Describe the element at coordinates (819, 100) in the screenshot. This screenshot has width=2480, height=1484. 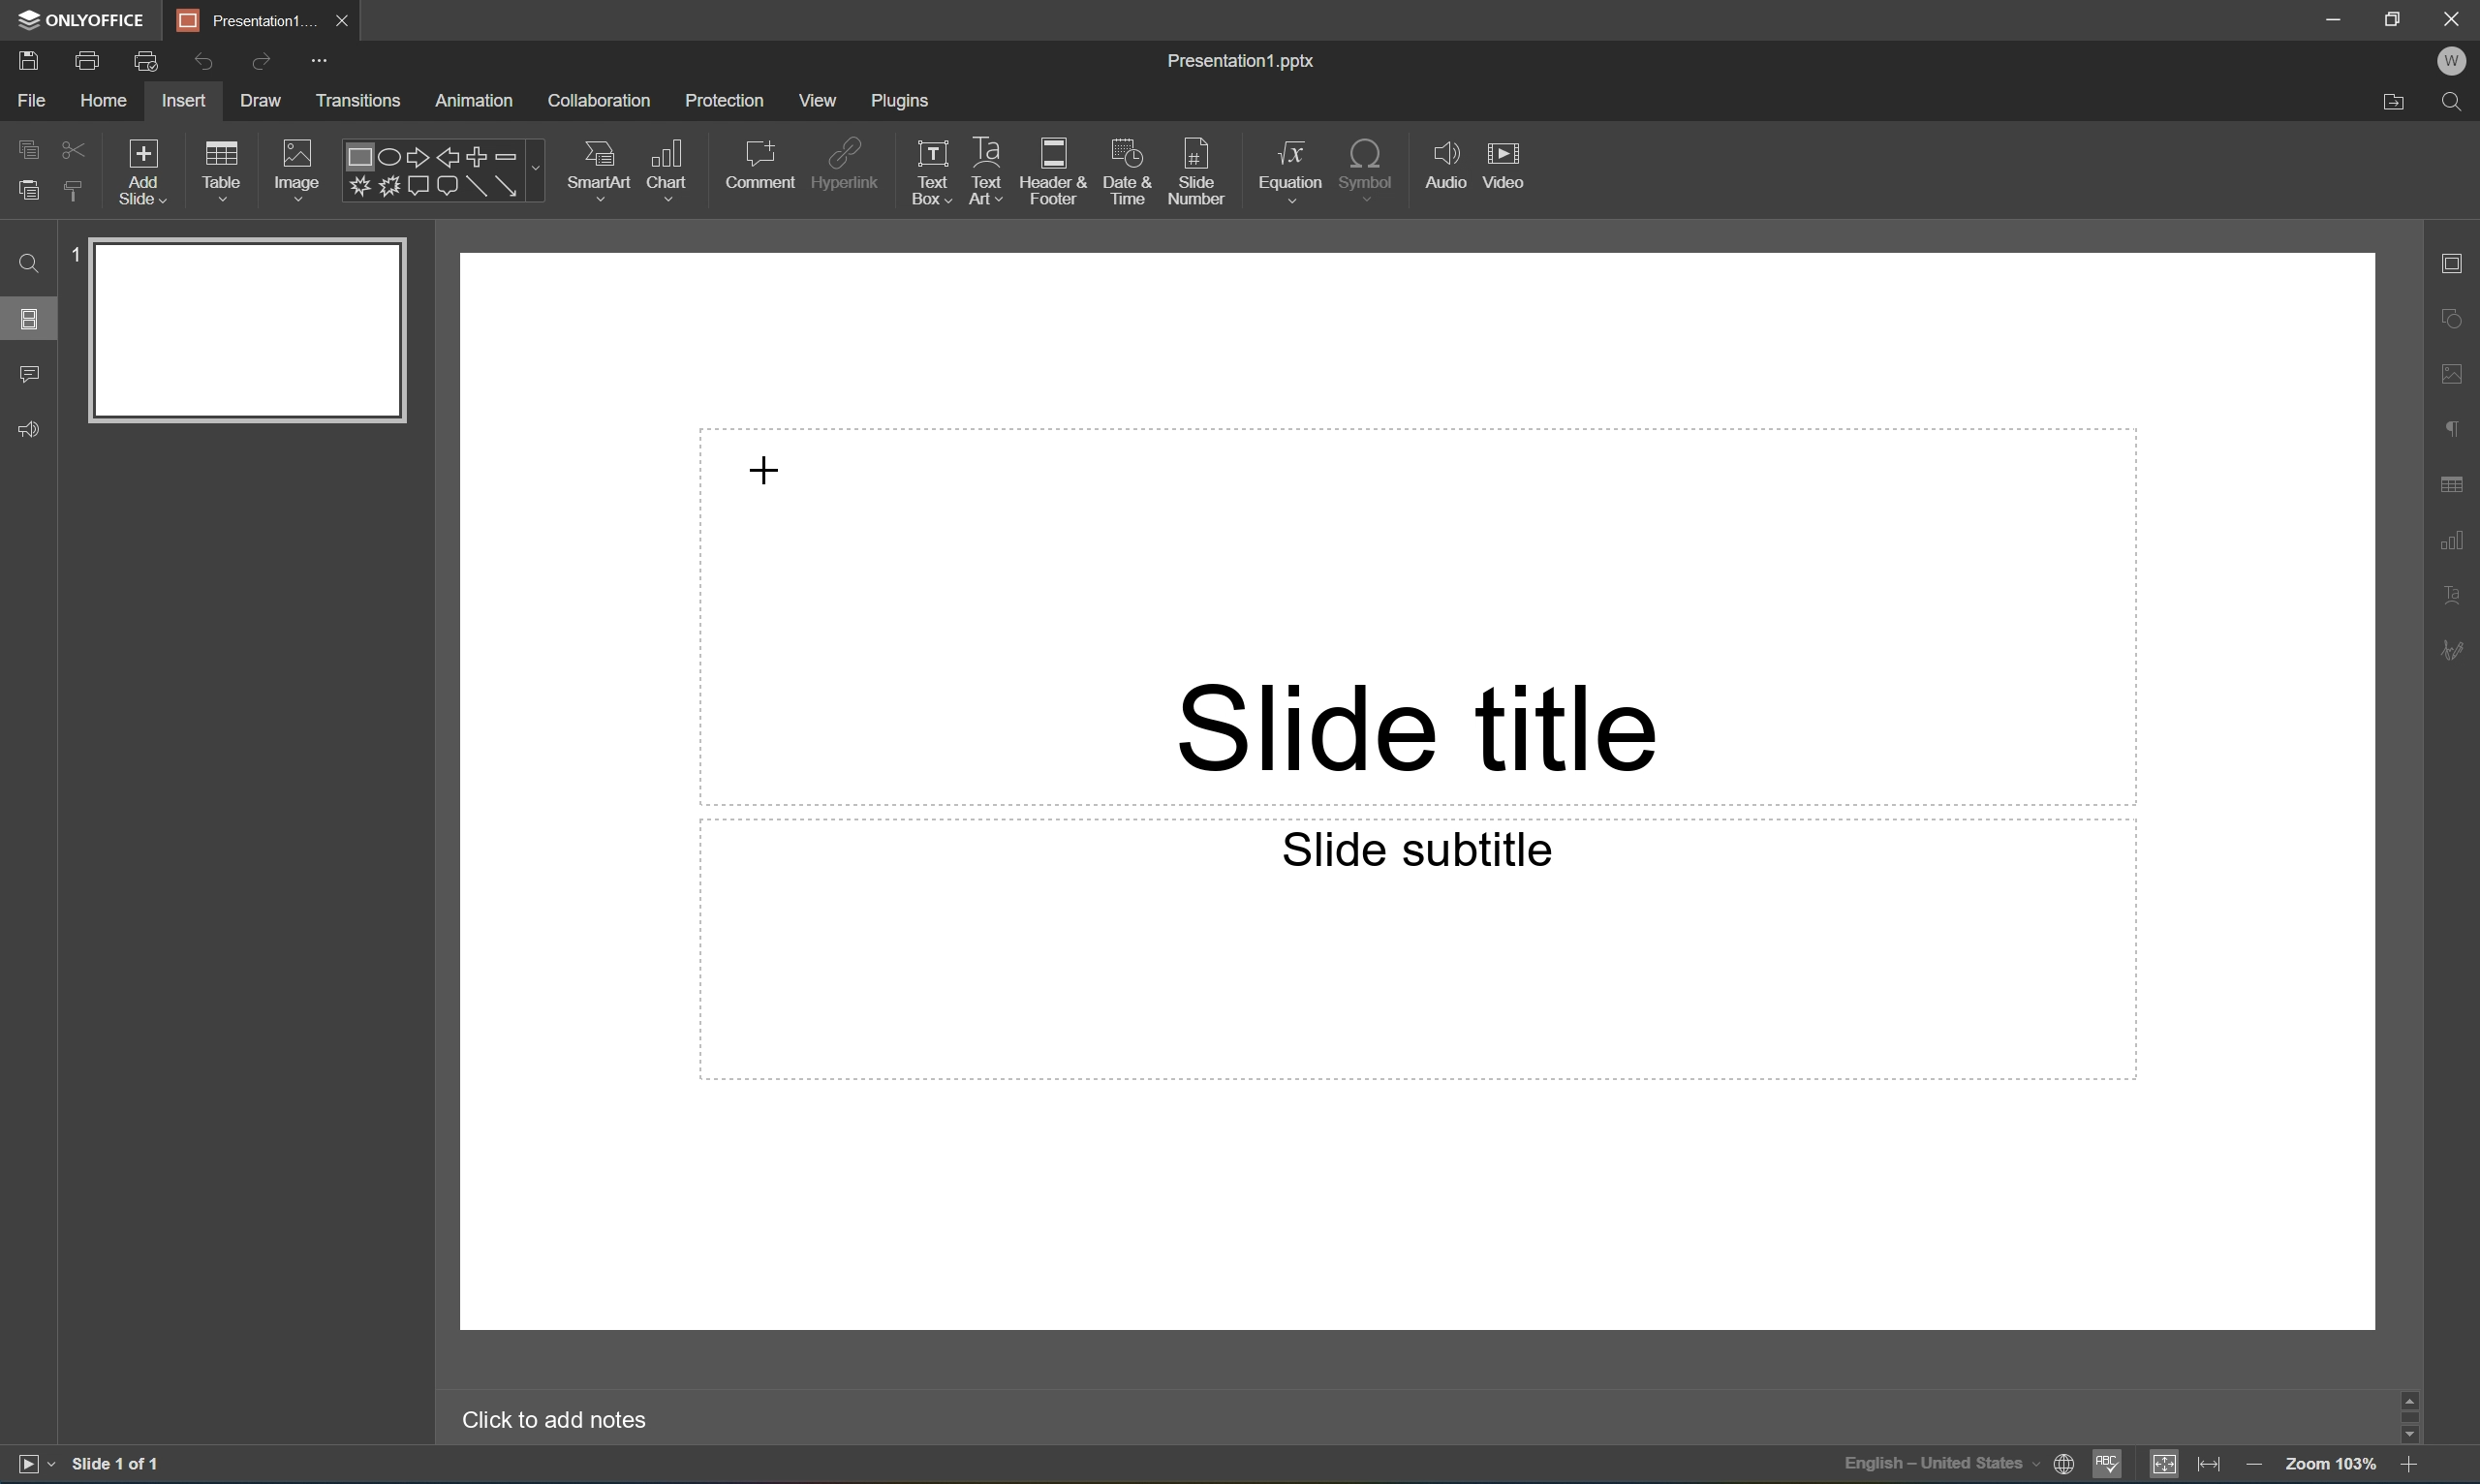
I see `View` at that location.